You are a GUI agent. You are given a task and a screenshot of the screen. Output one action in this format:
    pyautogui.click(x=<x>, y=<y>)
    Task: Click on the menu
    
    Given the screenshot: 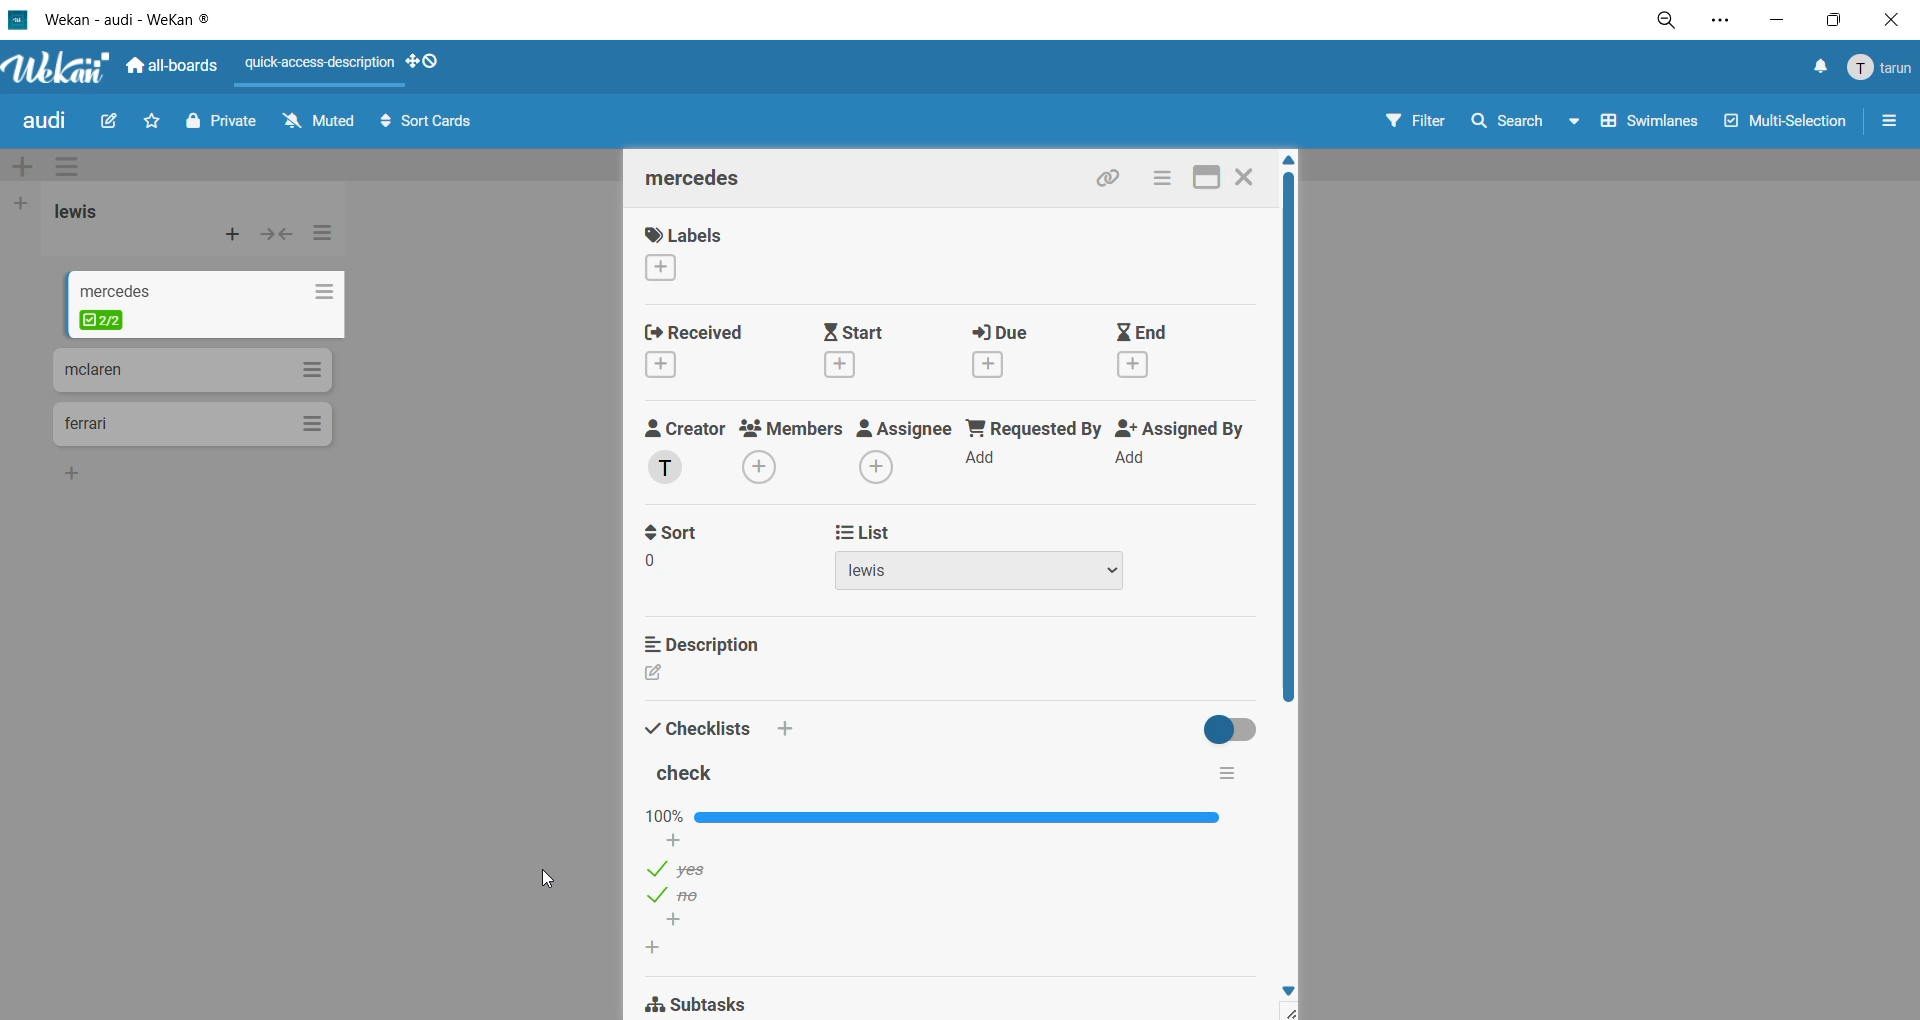 What is the action you would take?
    pyautogui.click(x=1877, y=68)
    